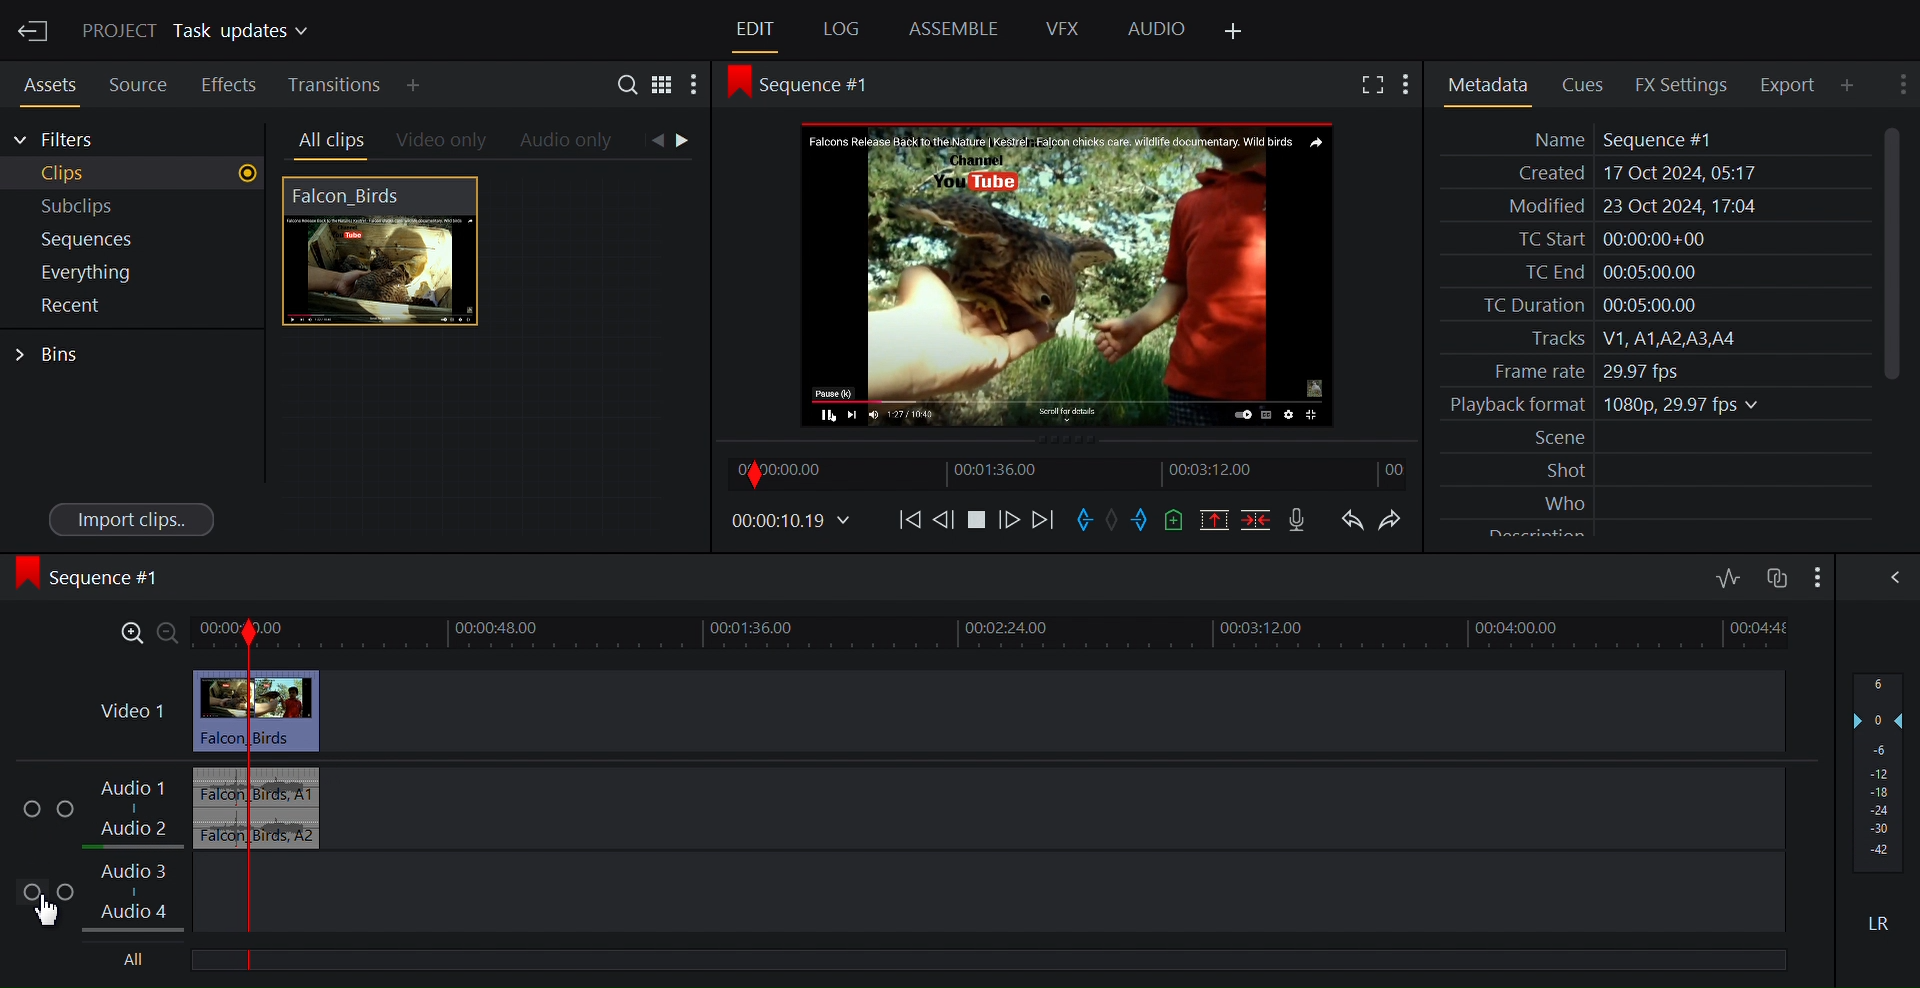 Image resolution: width=1920 pixels, height=988 pixels. I want to click on Modified, so click(1651, 208).